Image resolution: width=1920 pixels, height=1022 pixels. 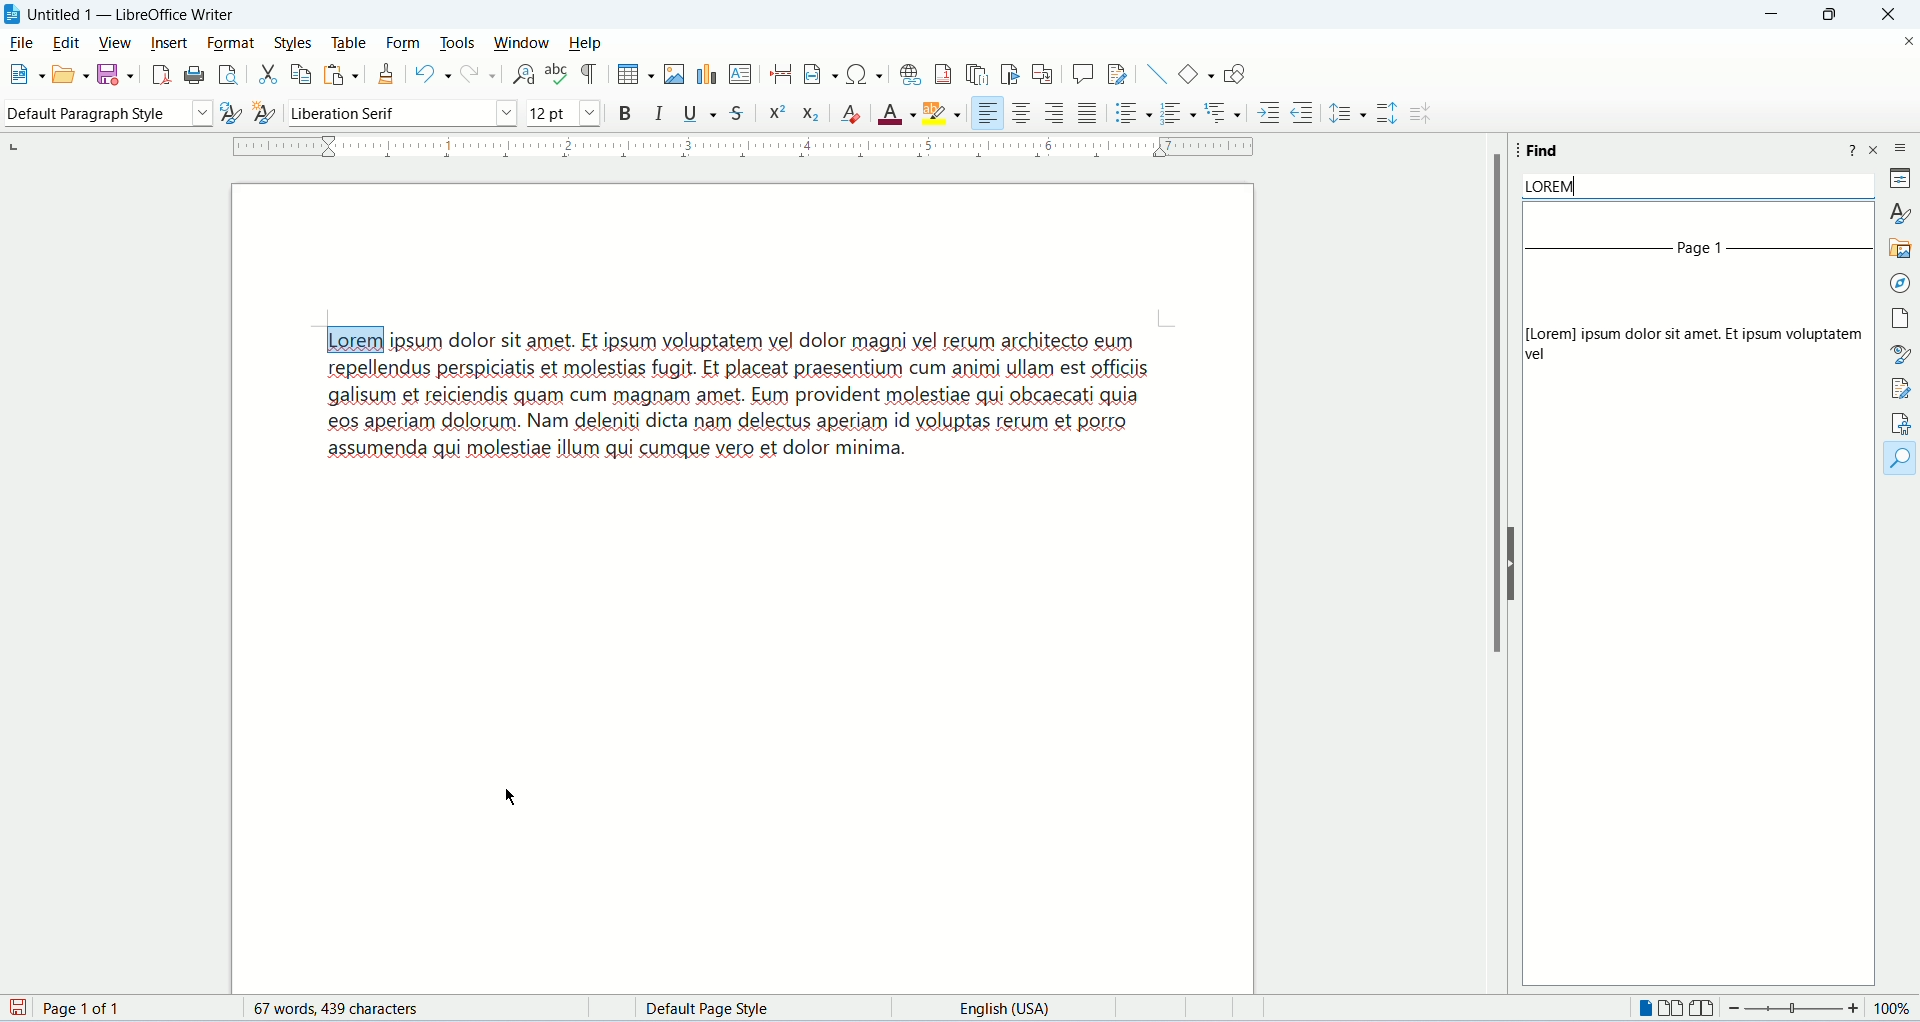 What do you see at coordinates (298, 73) in the screenshot?
I see `copy` at bounding box center [298, 73].